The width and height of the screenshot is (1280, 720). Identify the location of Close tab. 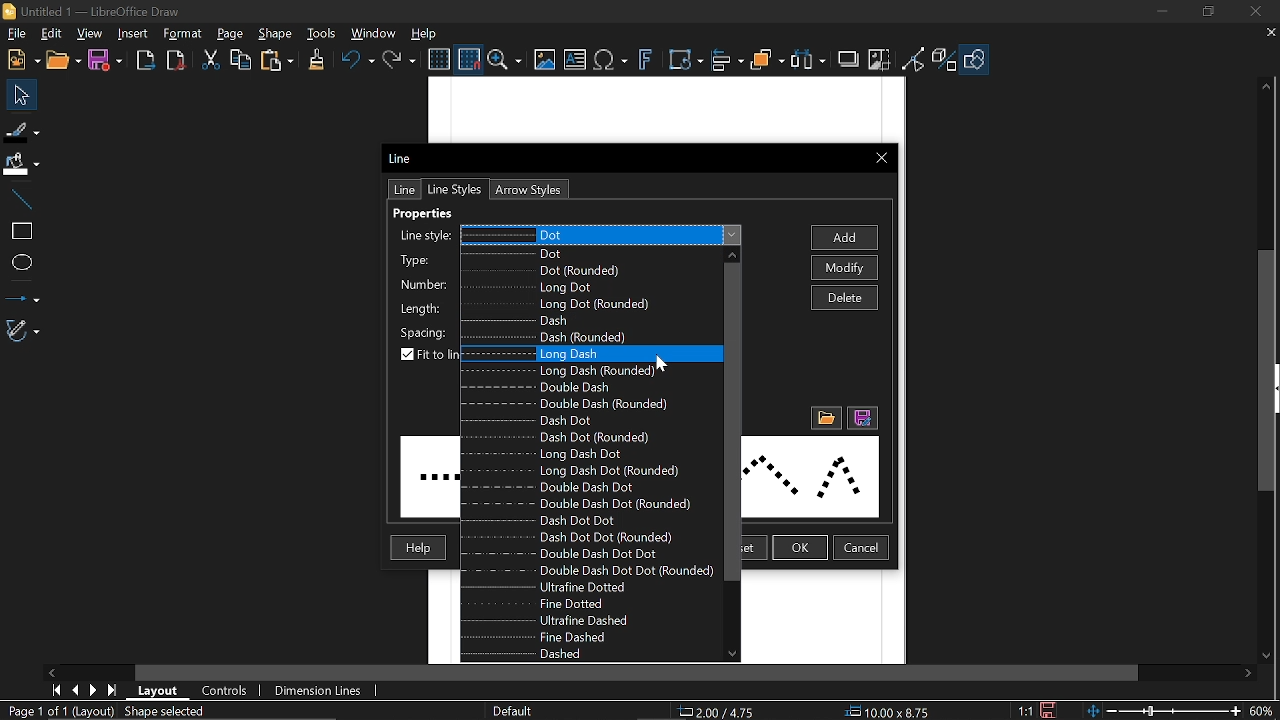
(1270, 32).